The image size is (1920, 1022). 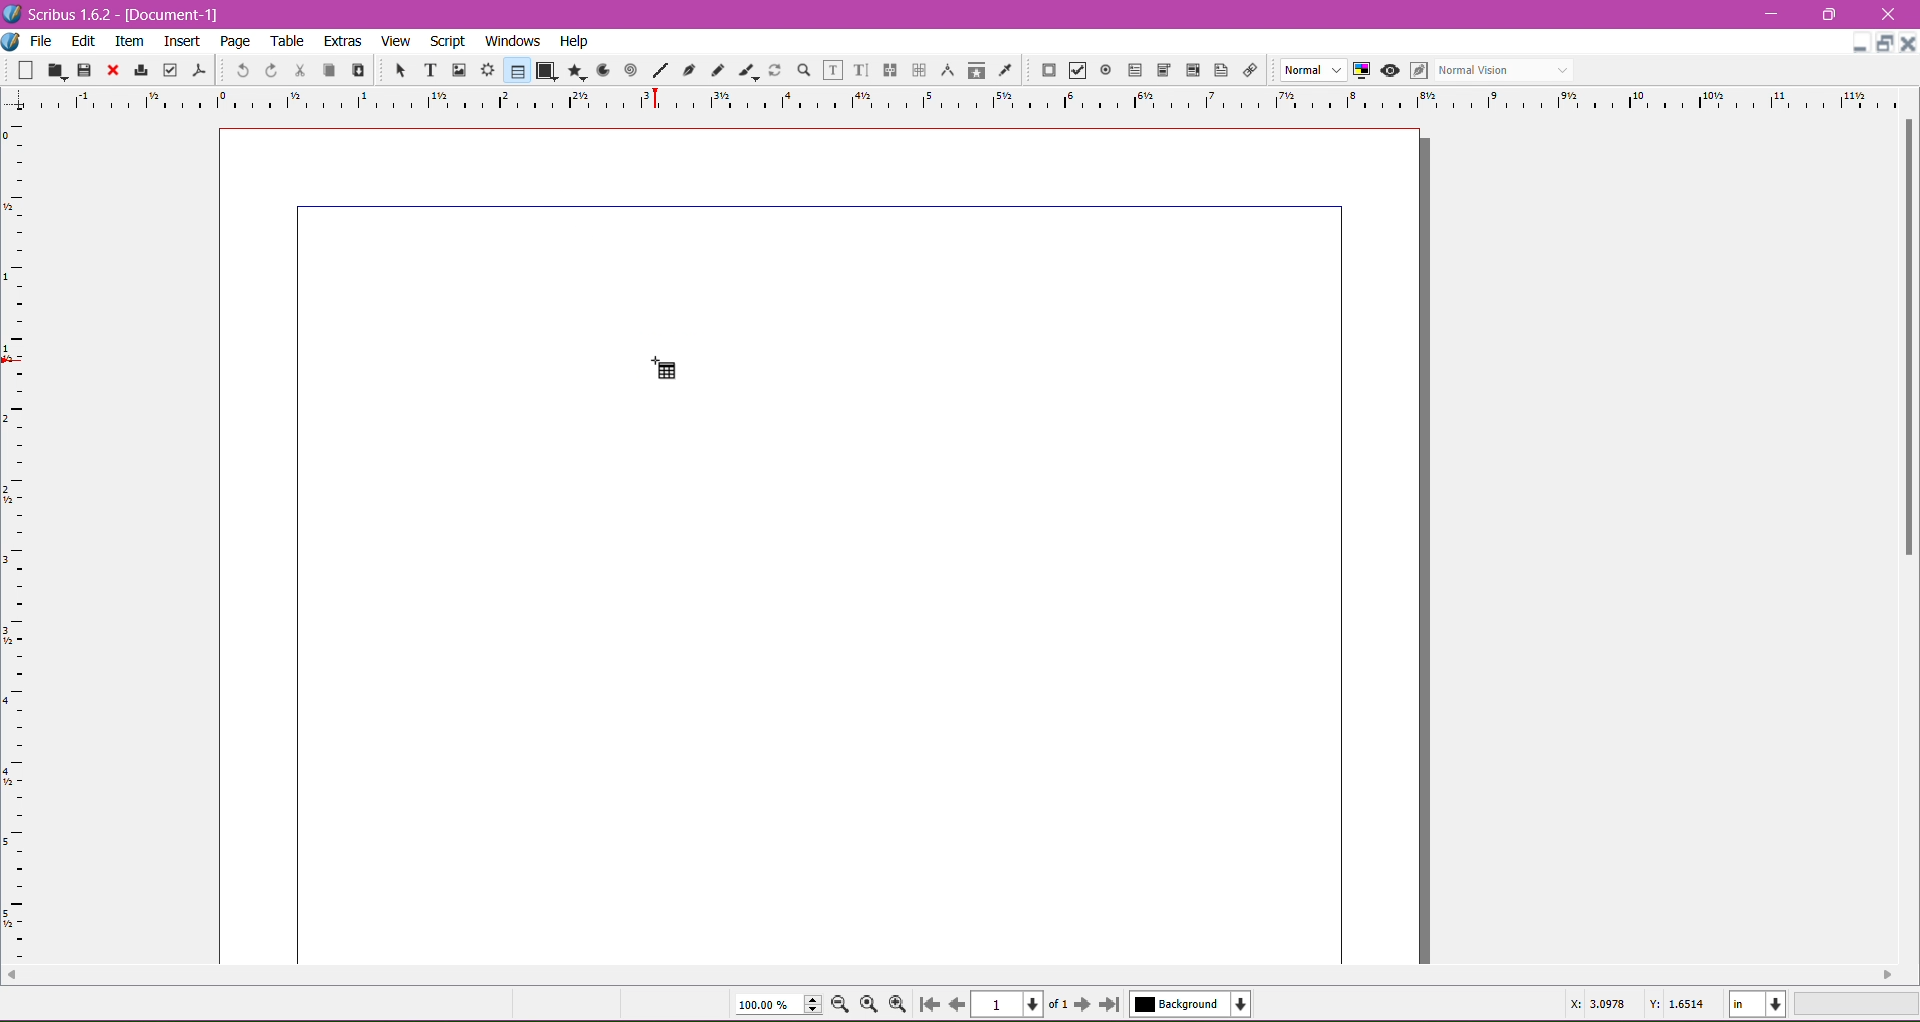 What do you see at coordinates (657, 71) in the screenshot?
I see `Line` at bounding box center [657, 71].